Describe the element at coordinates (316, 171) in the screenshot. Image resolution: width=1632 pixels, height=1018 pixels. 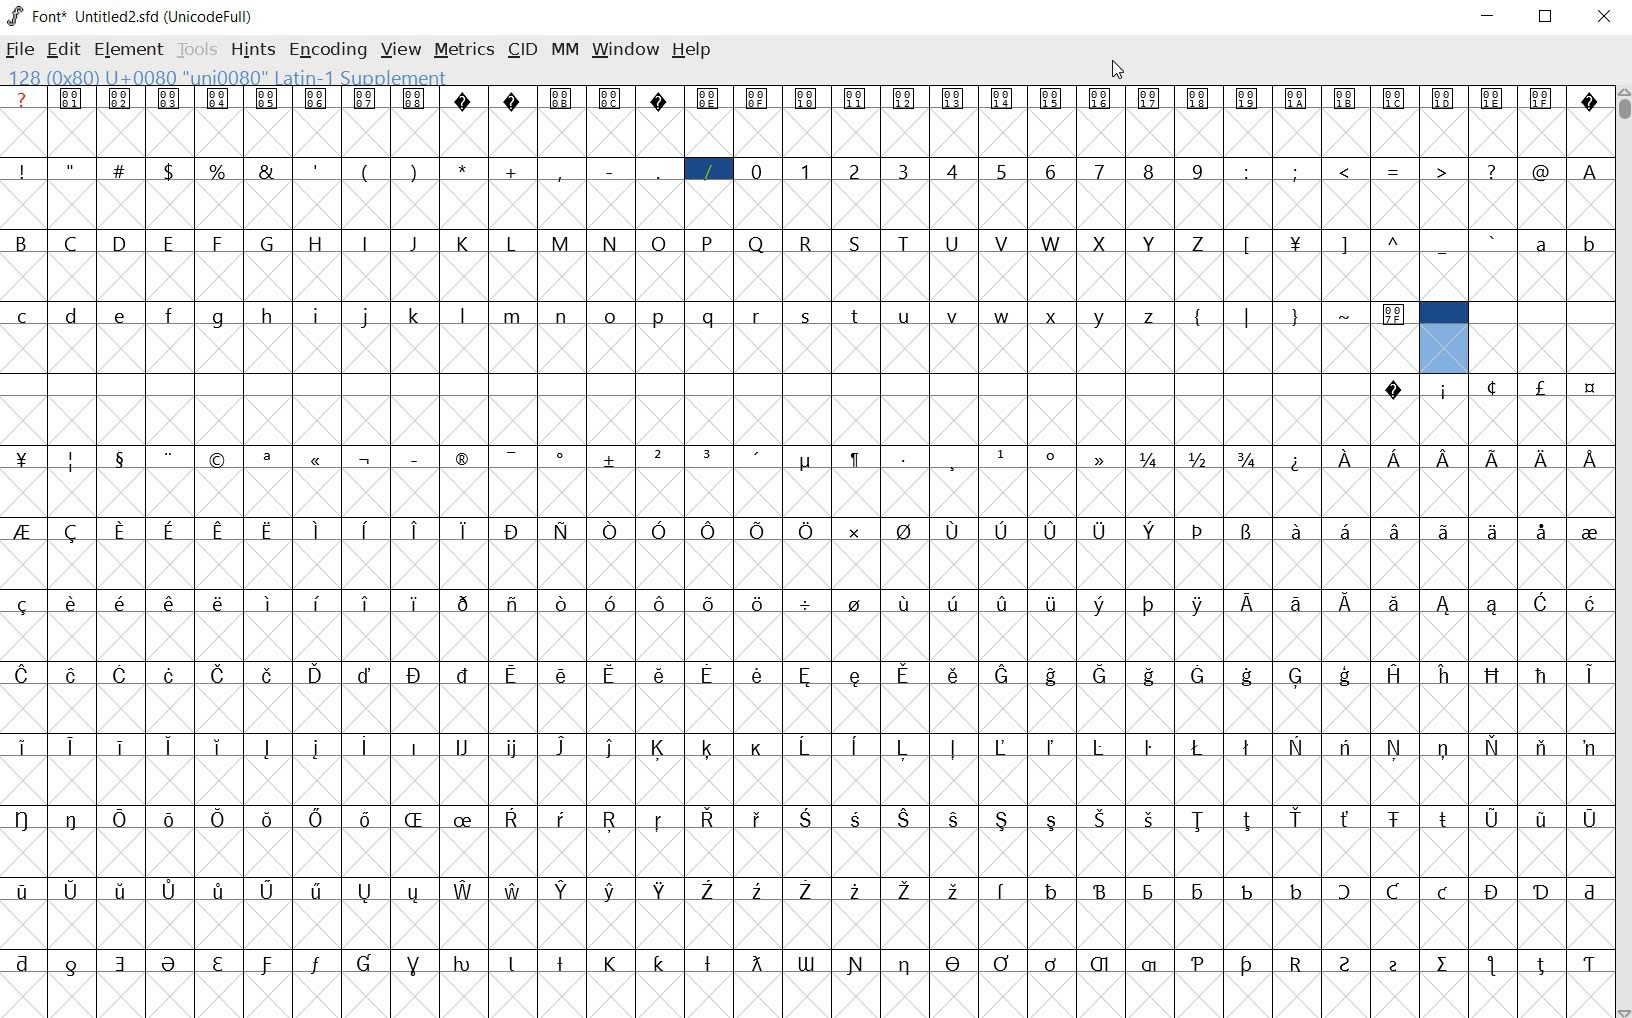
I see `'` at that location.